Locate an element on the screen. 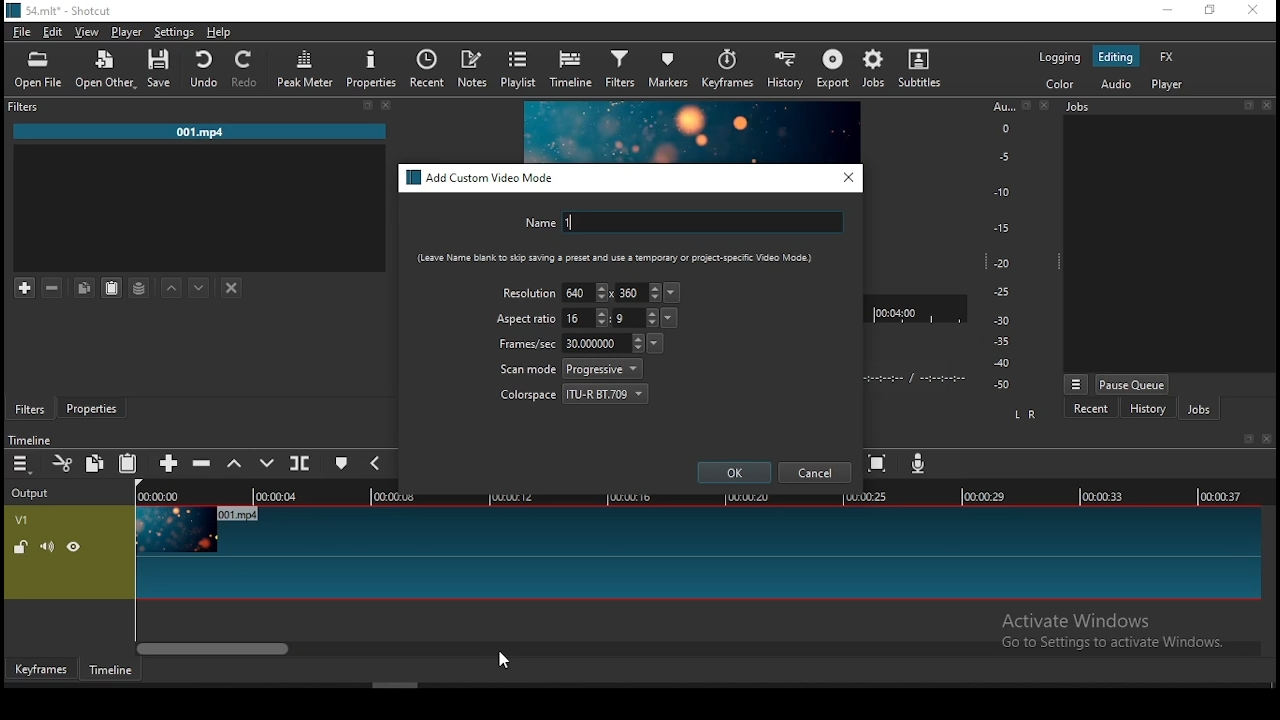 The image size is (1280, 720). Filter is located at coordinates (26, 107).